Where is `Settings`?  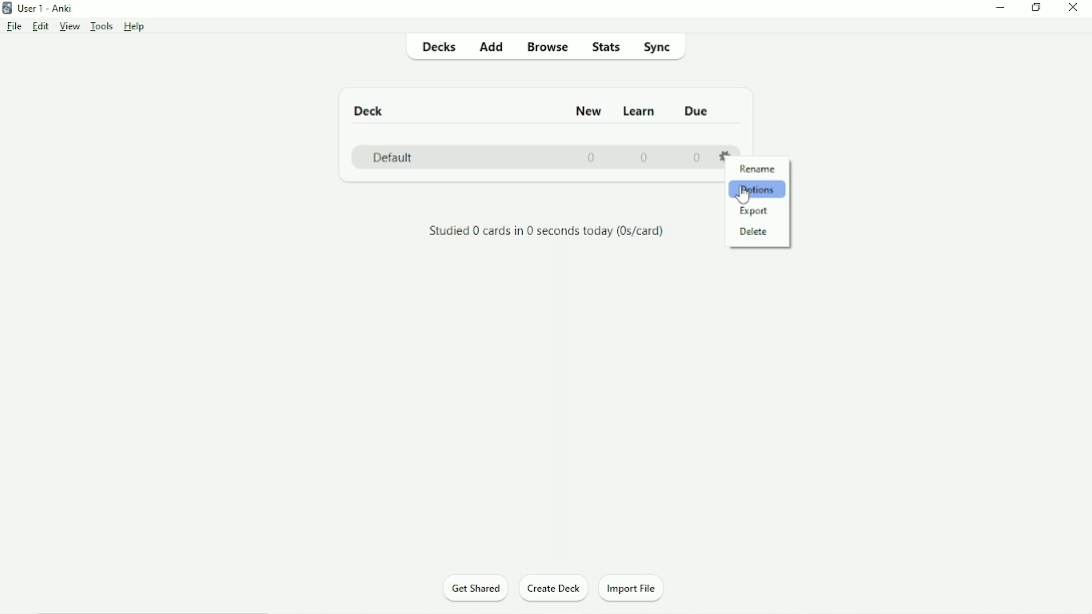
Settings is located at coordinates (728, 156).